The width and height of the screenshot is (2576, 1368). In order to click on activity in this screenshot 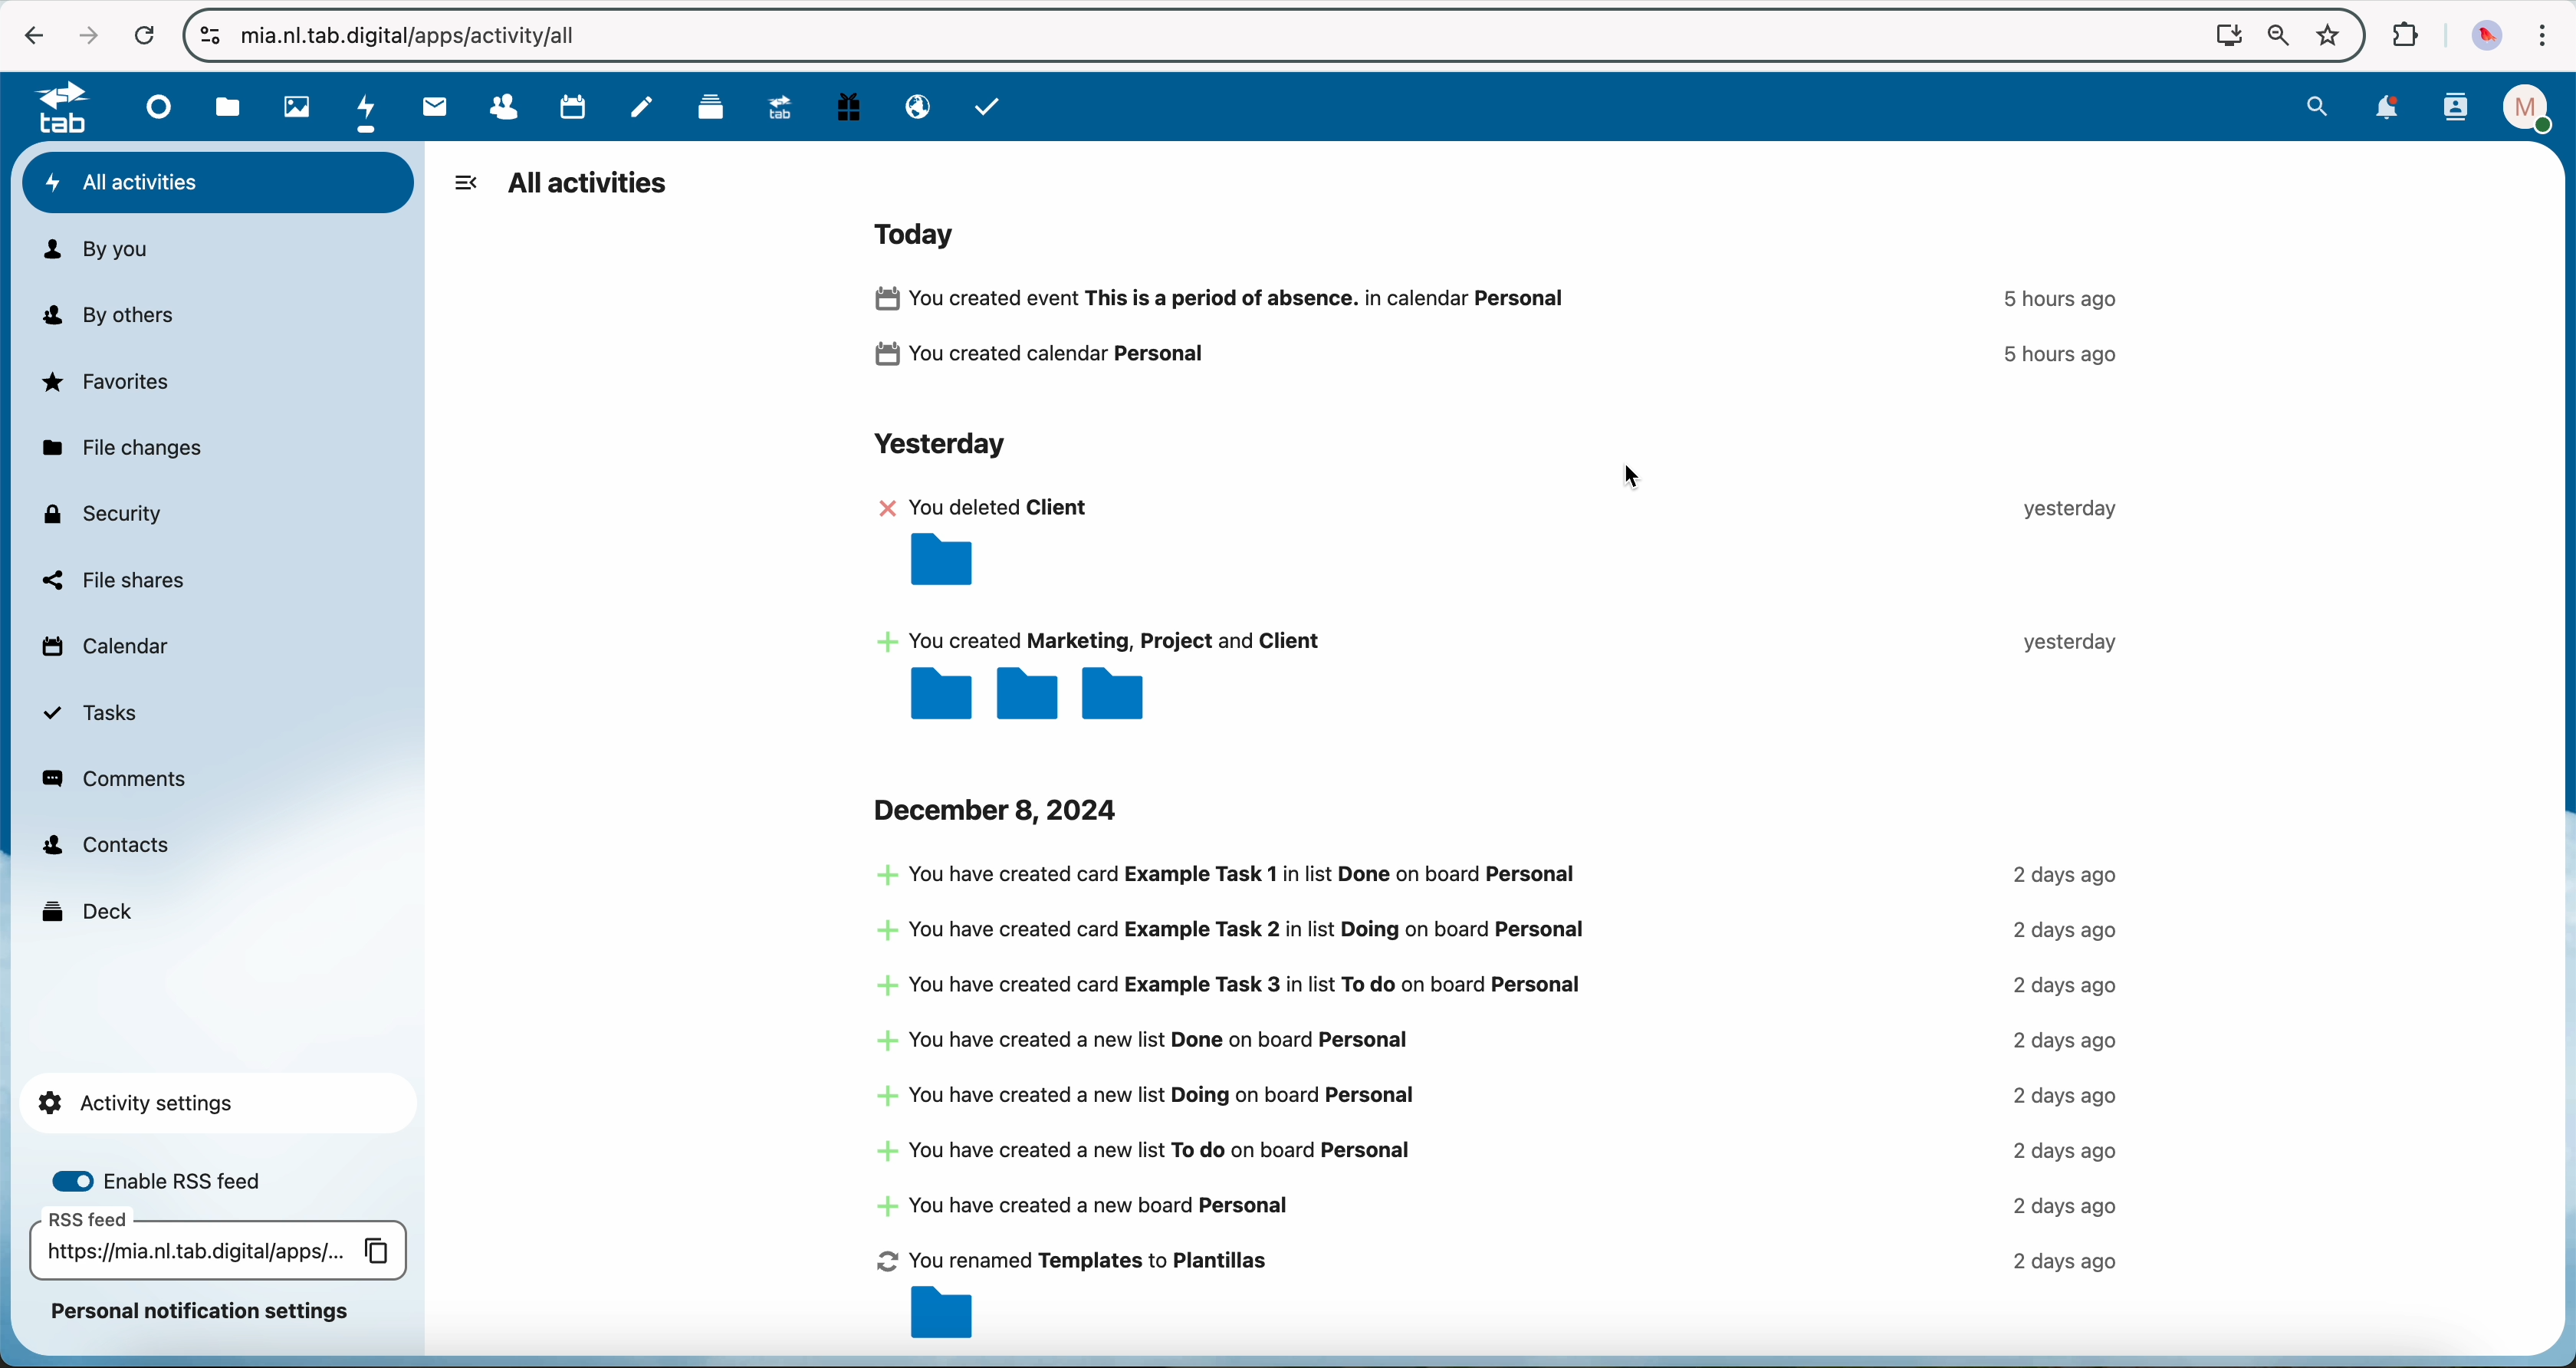, I will do `click(1508, 607)`.